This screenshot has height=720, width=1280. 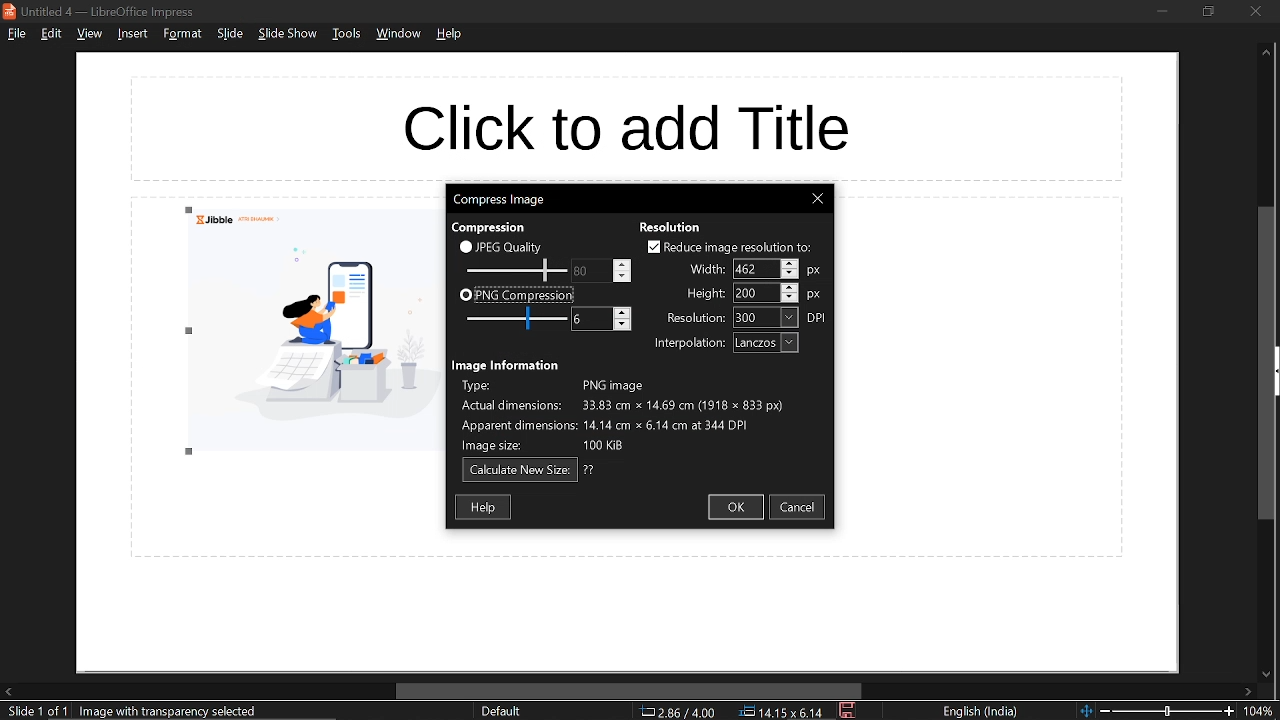 I want to click on calculate new size, so click(x=520, y=471).